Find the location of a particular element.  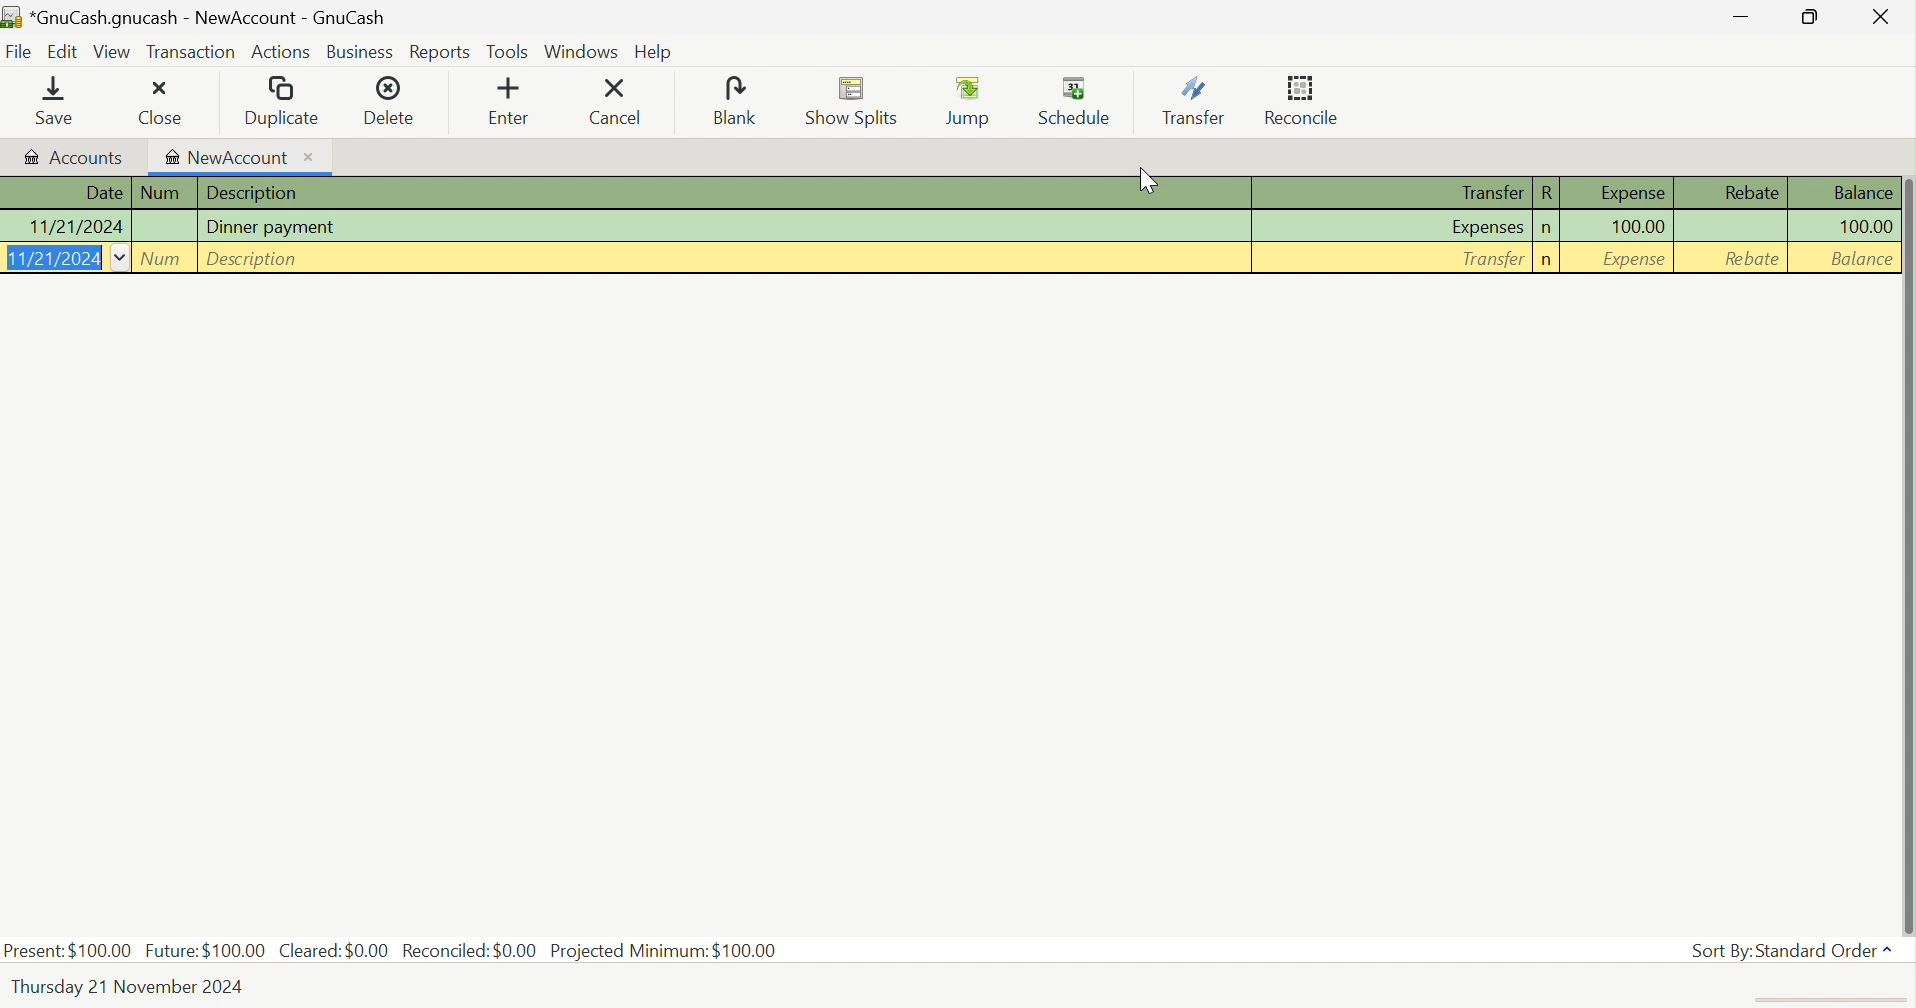

Reconciled: $0.00 is located at coordinates (468, 940).